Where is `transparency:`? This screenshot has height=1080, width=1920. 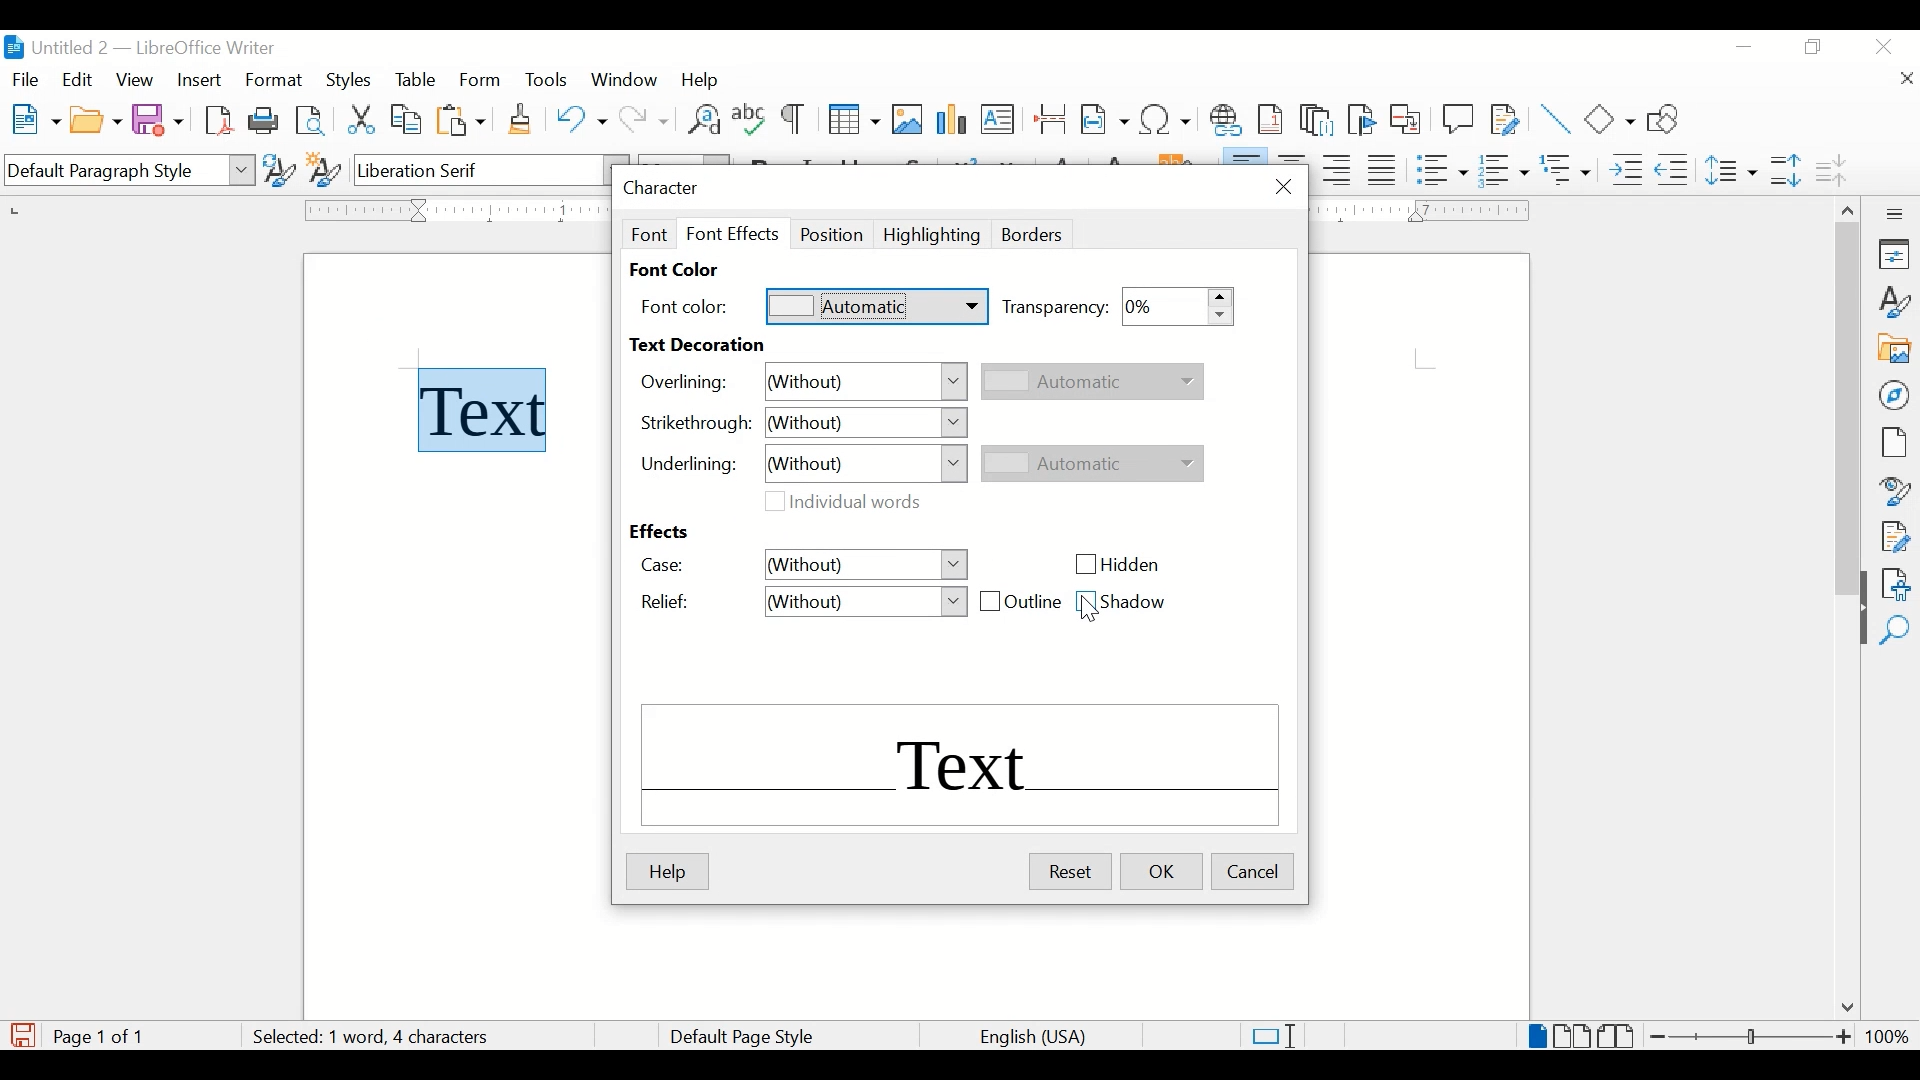
transparency: is located at coordinates (1057, 308).